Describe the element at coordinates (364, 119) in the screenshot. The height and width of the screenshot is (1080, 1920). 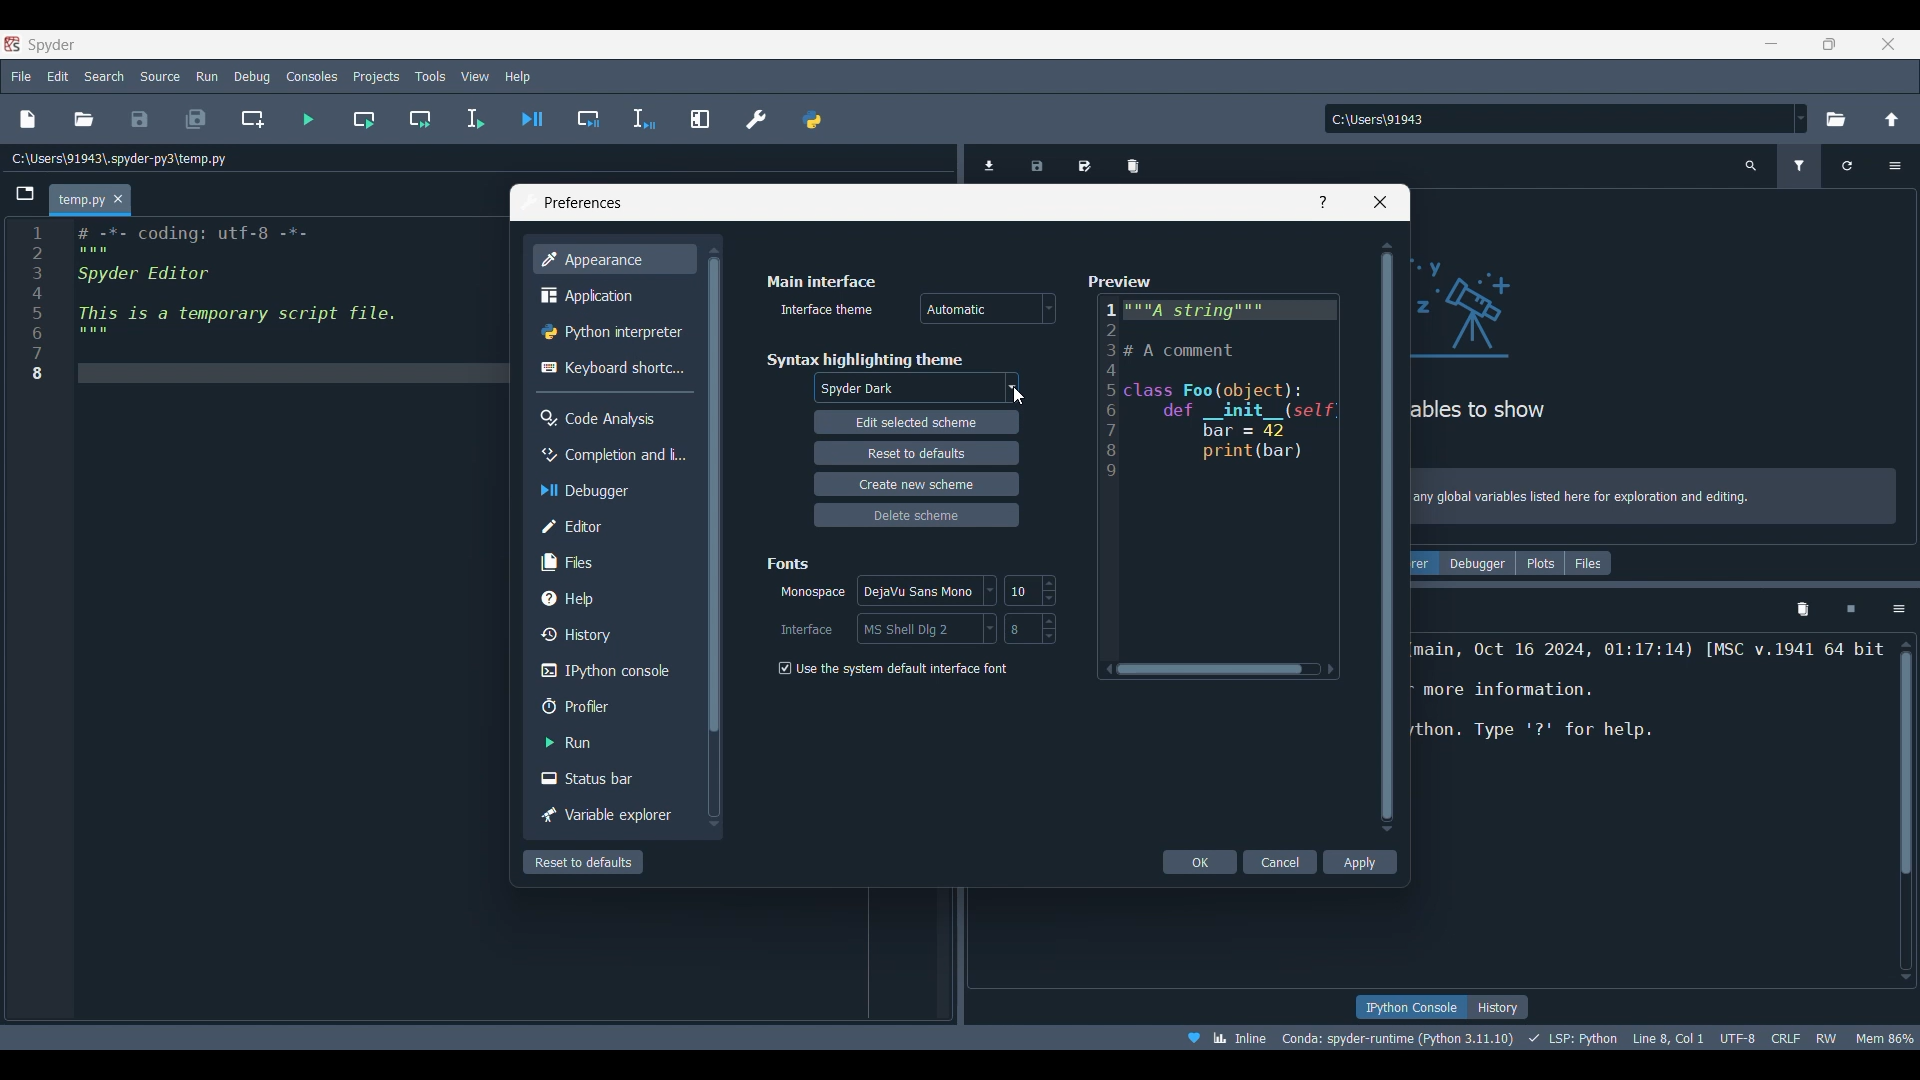
I see `Run current cell` at that location.